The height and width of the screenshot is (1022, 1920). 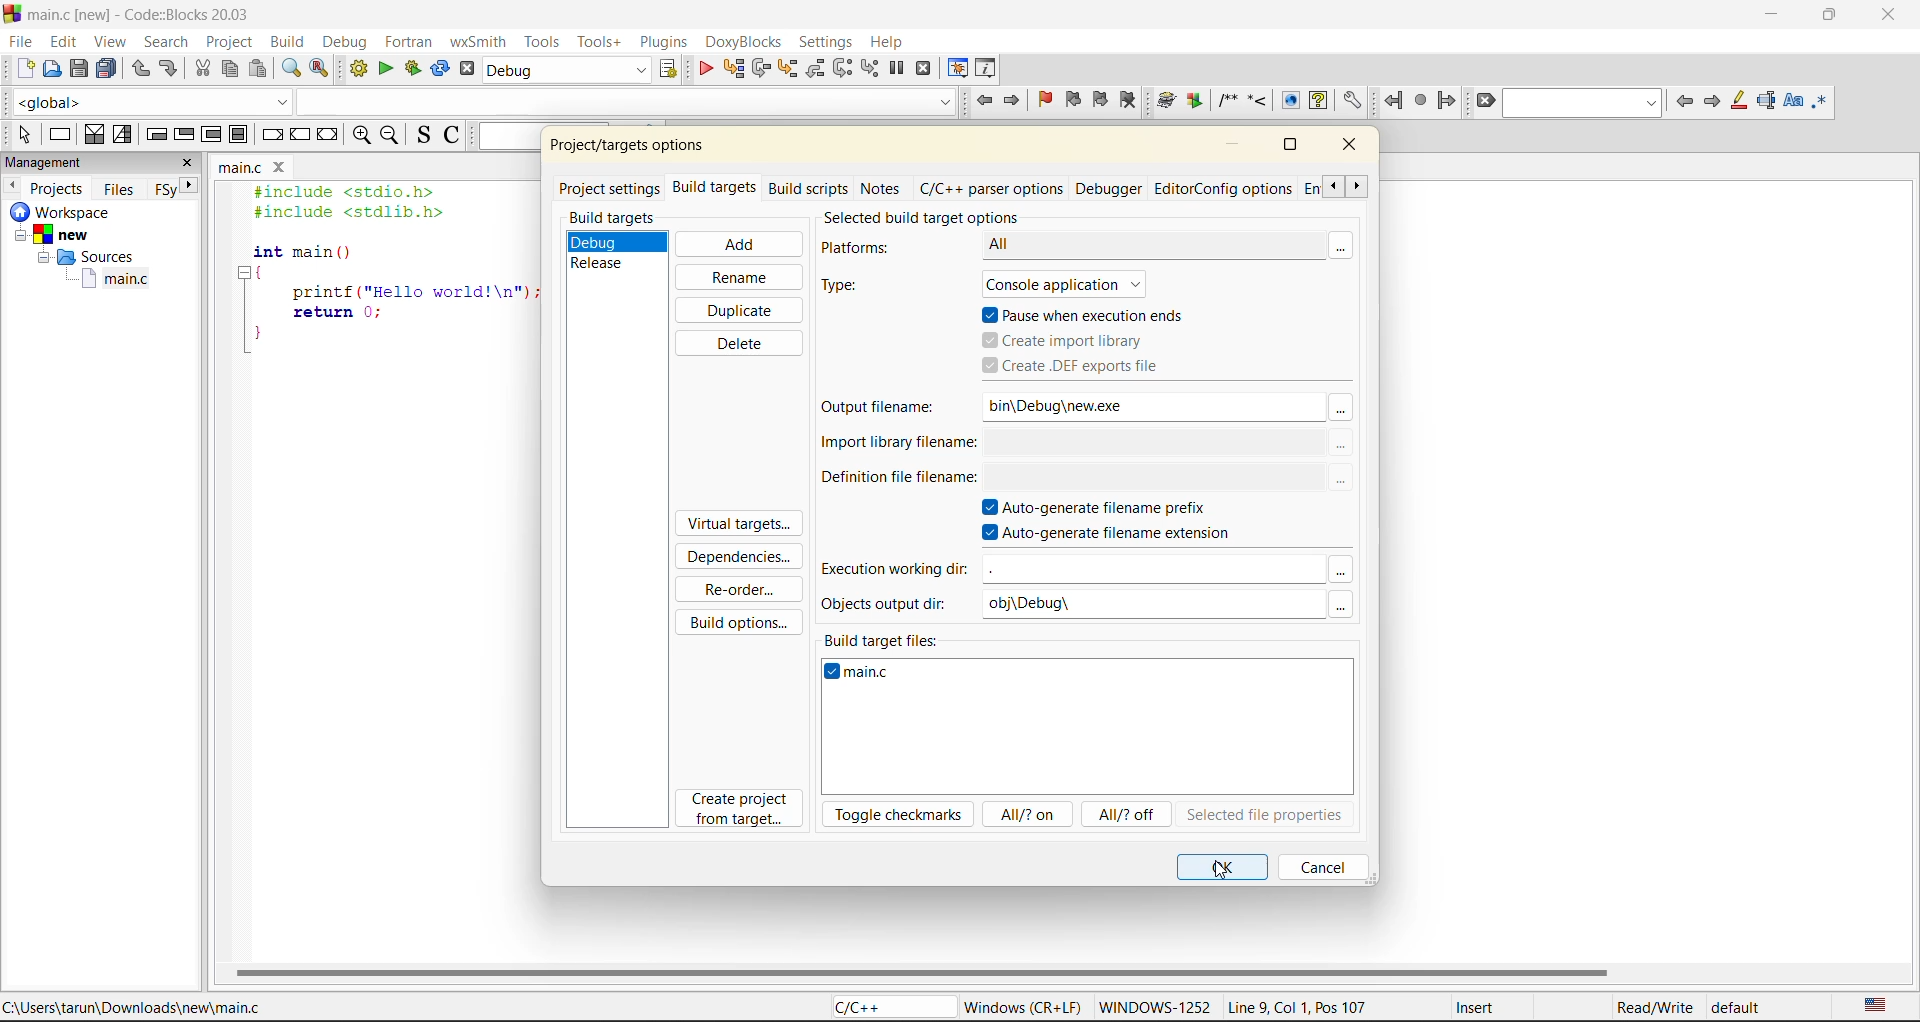 I want to click on clear bookmark, so click(x=1128, y=99).